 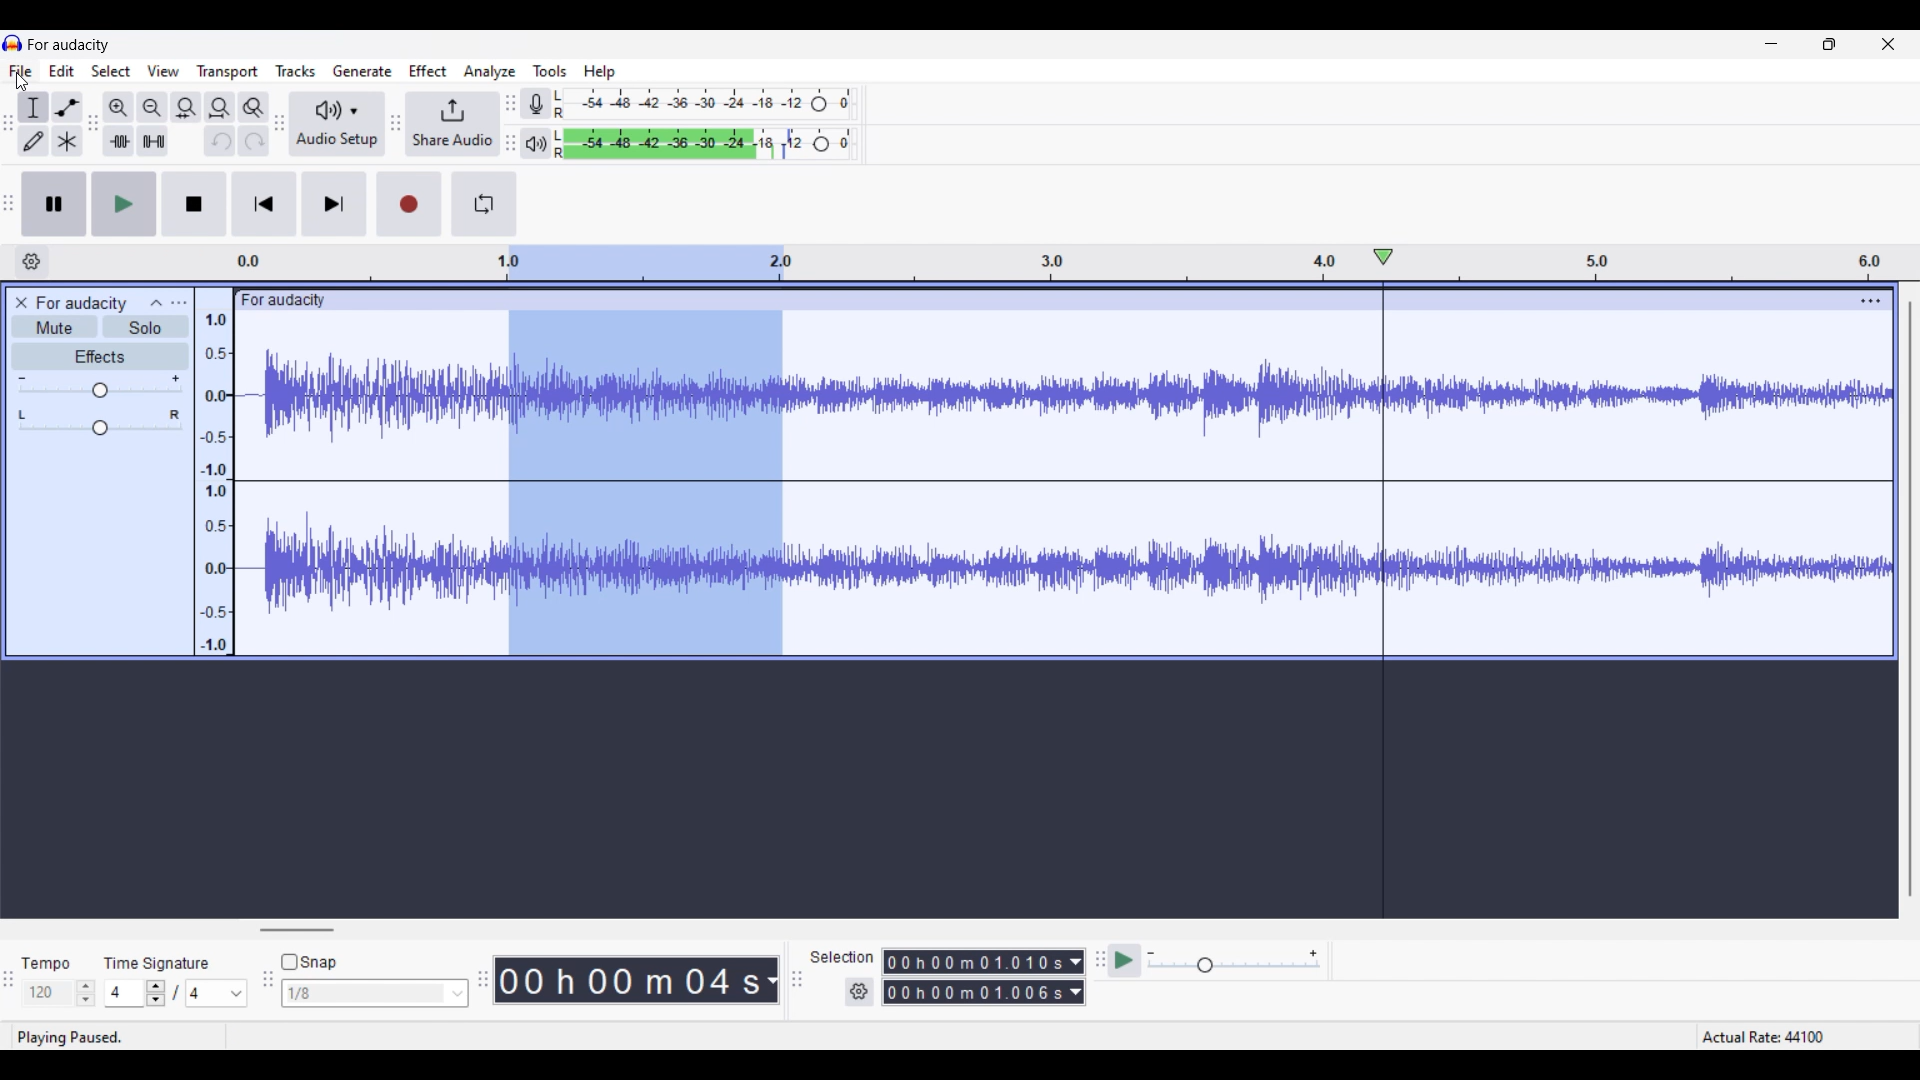 What do you see at coordinates (1384, 582) in the screenshot?
I see `Playhead` at bounding box center [1384, 582].